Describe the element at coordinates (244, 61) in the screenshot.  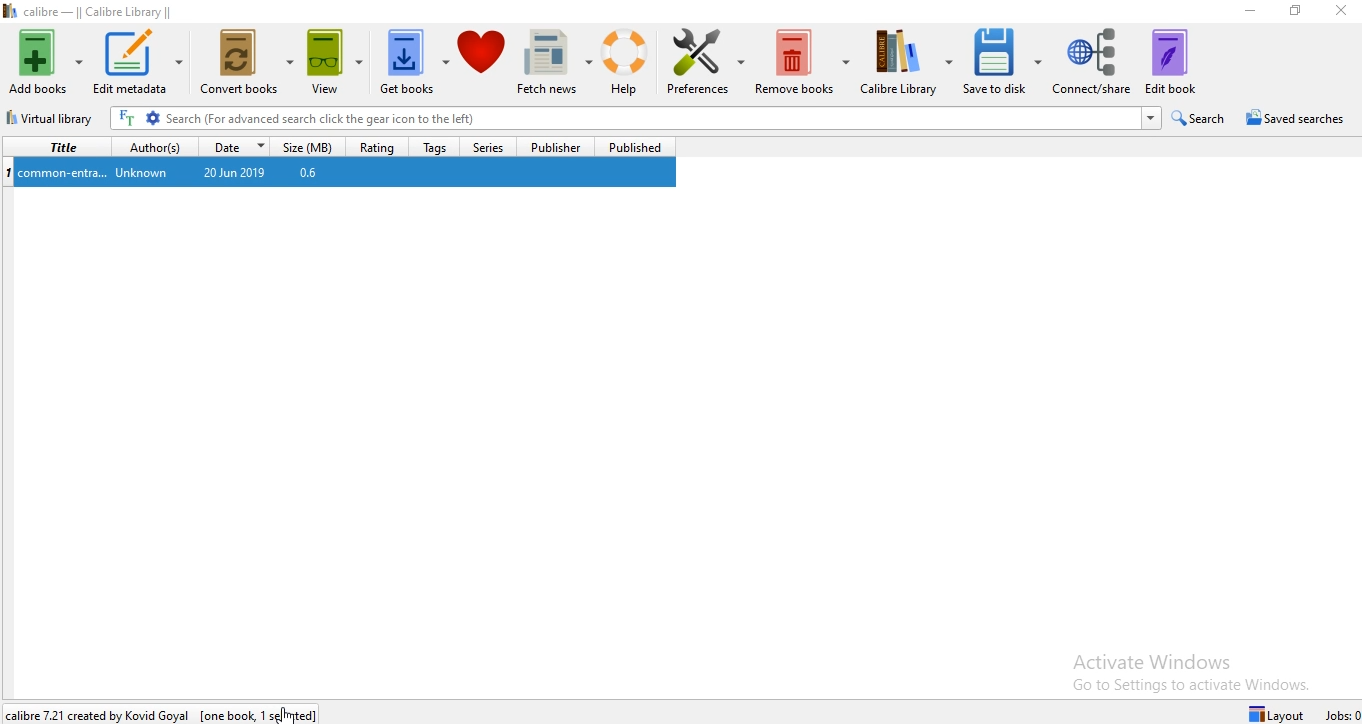
I see `Convert books` at that location.